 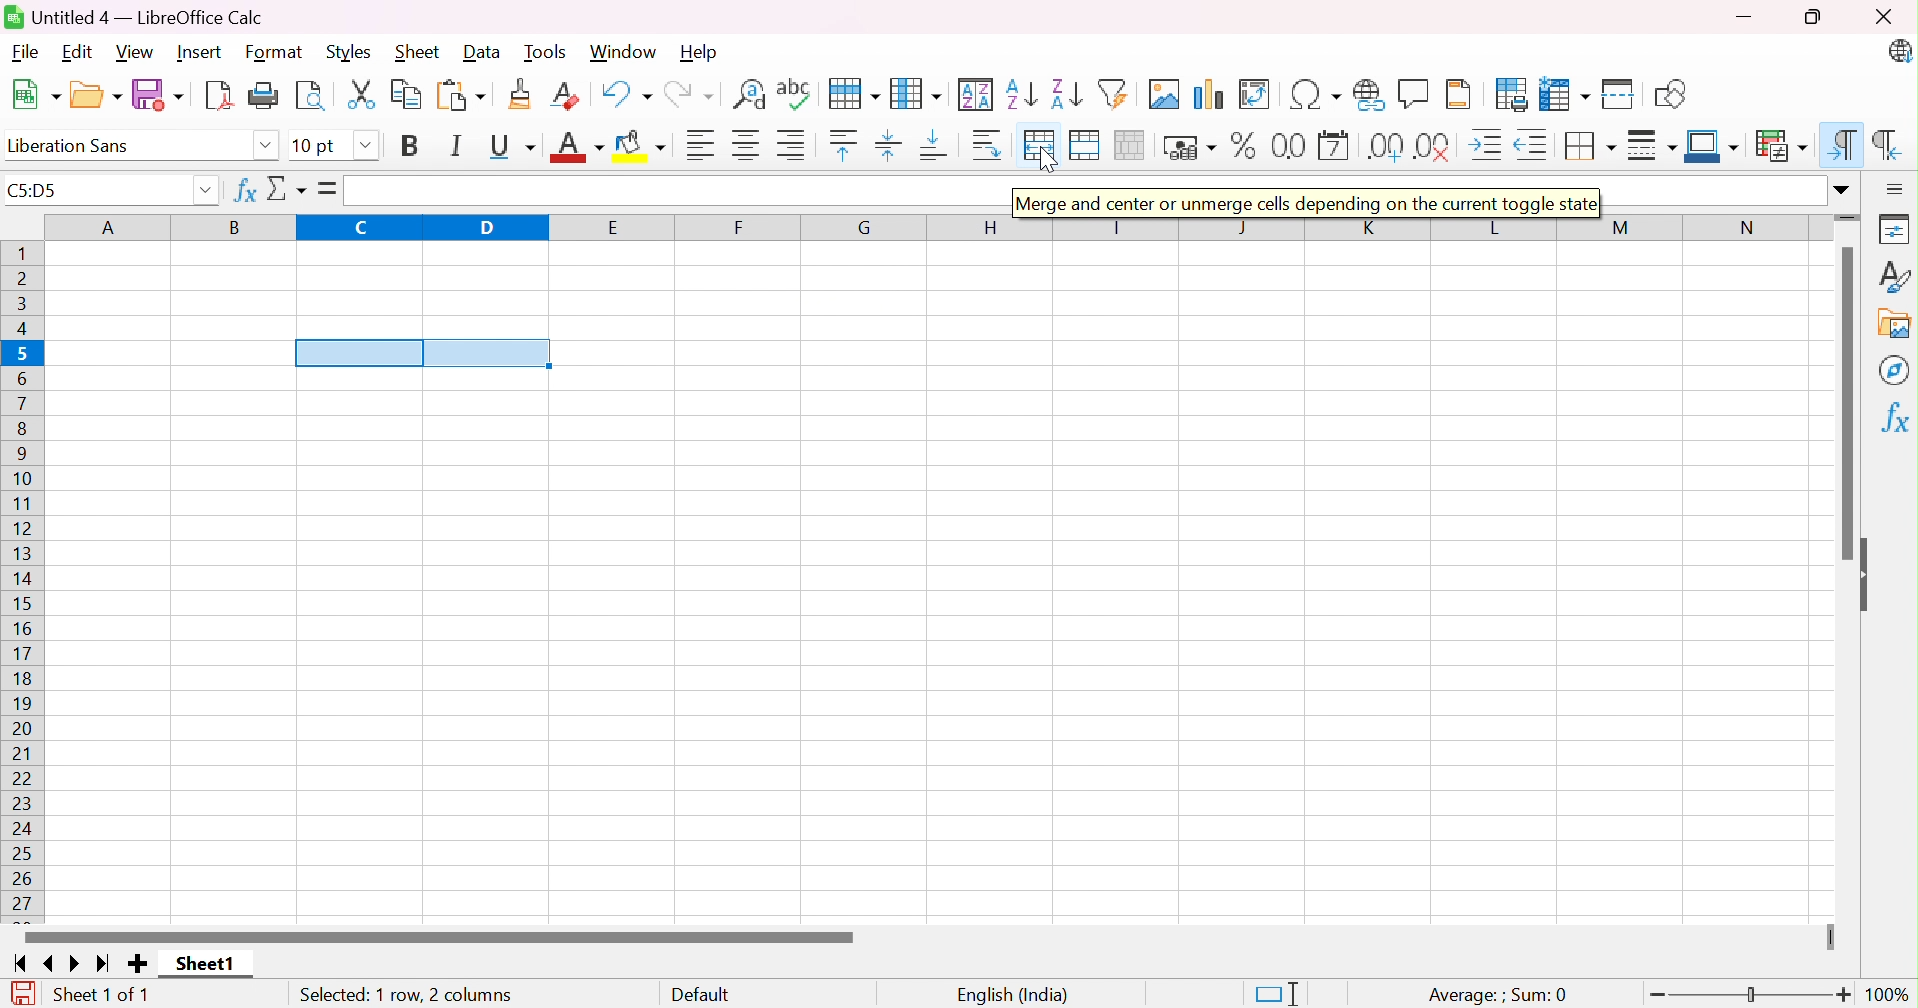 I want to click on Align Center, so click(x=745, y=145).